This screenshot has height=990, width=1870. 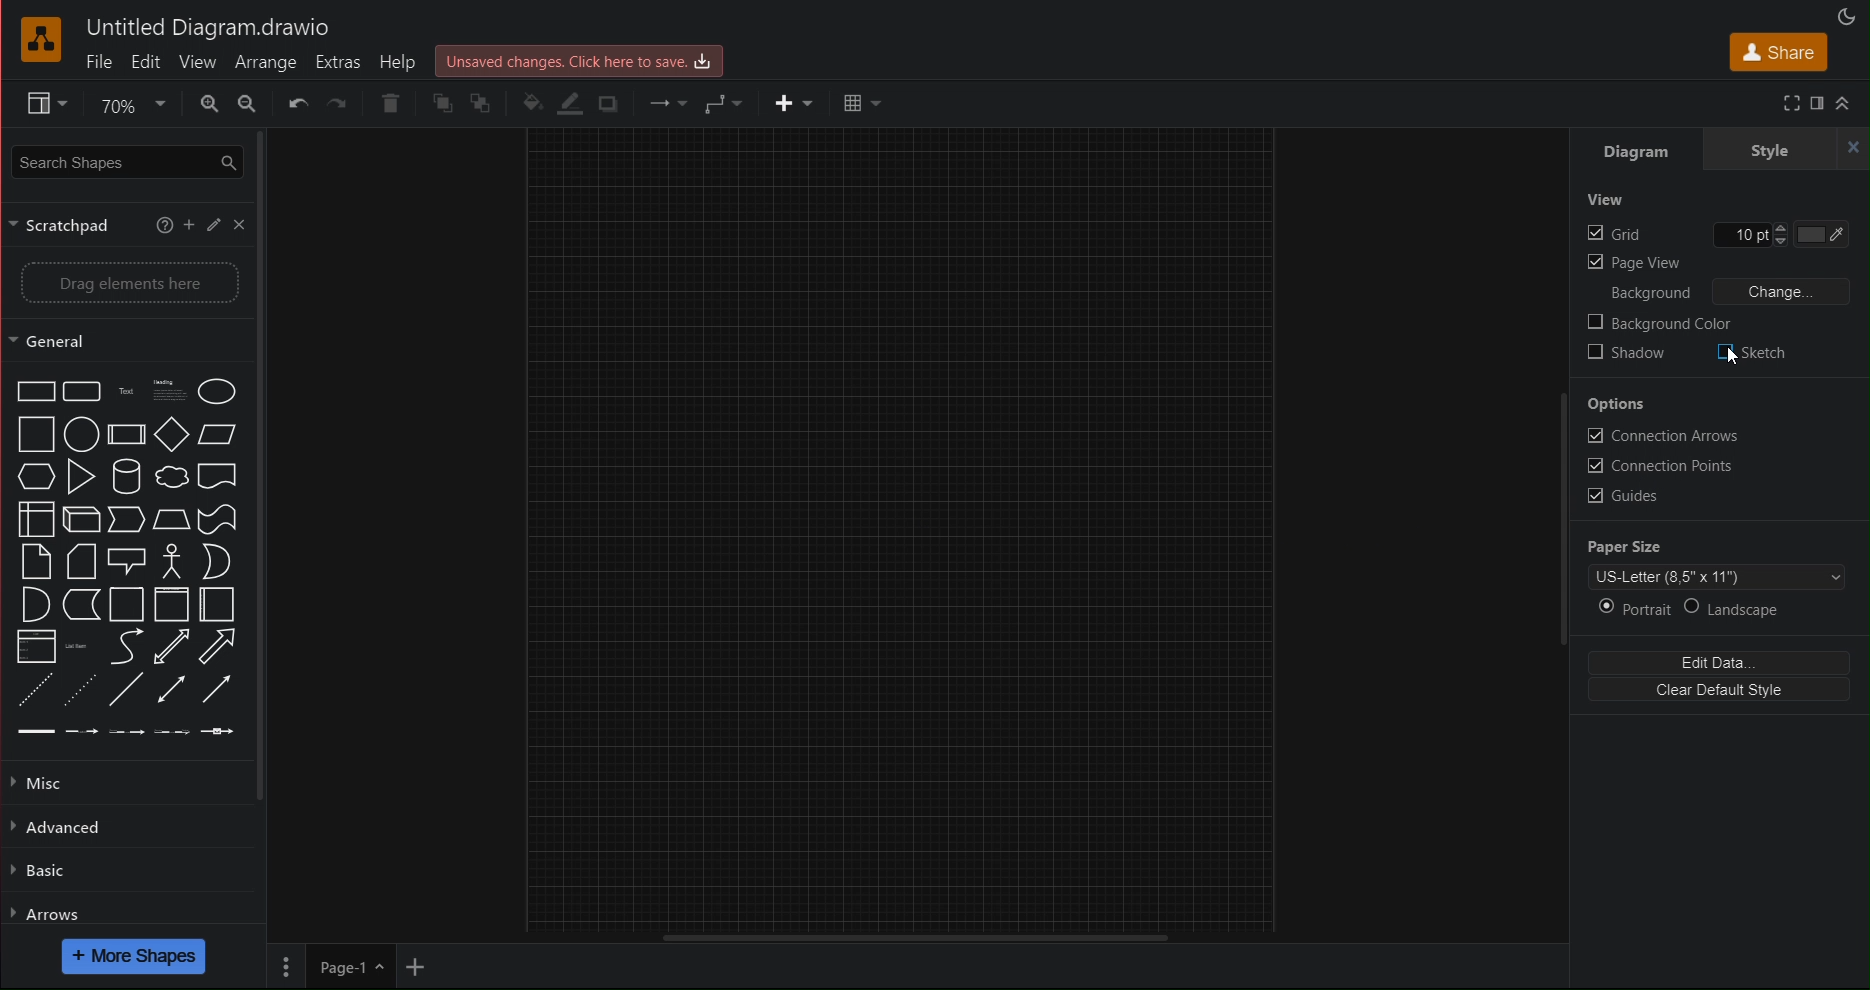 I want to click on Misc, so click(x=120, y=781).